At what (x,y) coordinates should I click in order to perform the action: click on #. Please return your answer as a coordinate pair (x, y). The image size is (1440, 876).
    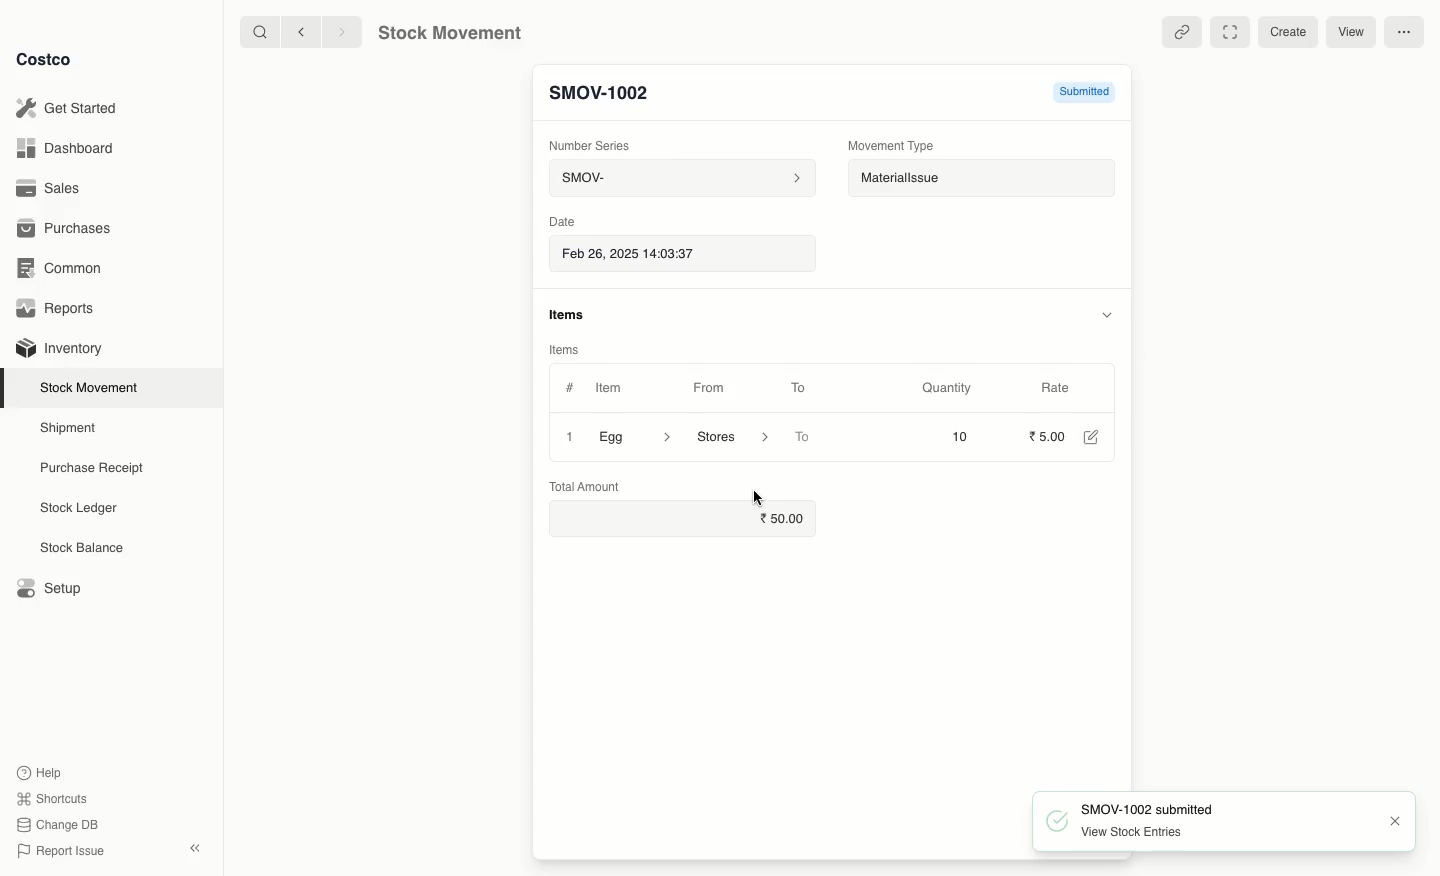
    Looking at the image, I should click on (570, 388).